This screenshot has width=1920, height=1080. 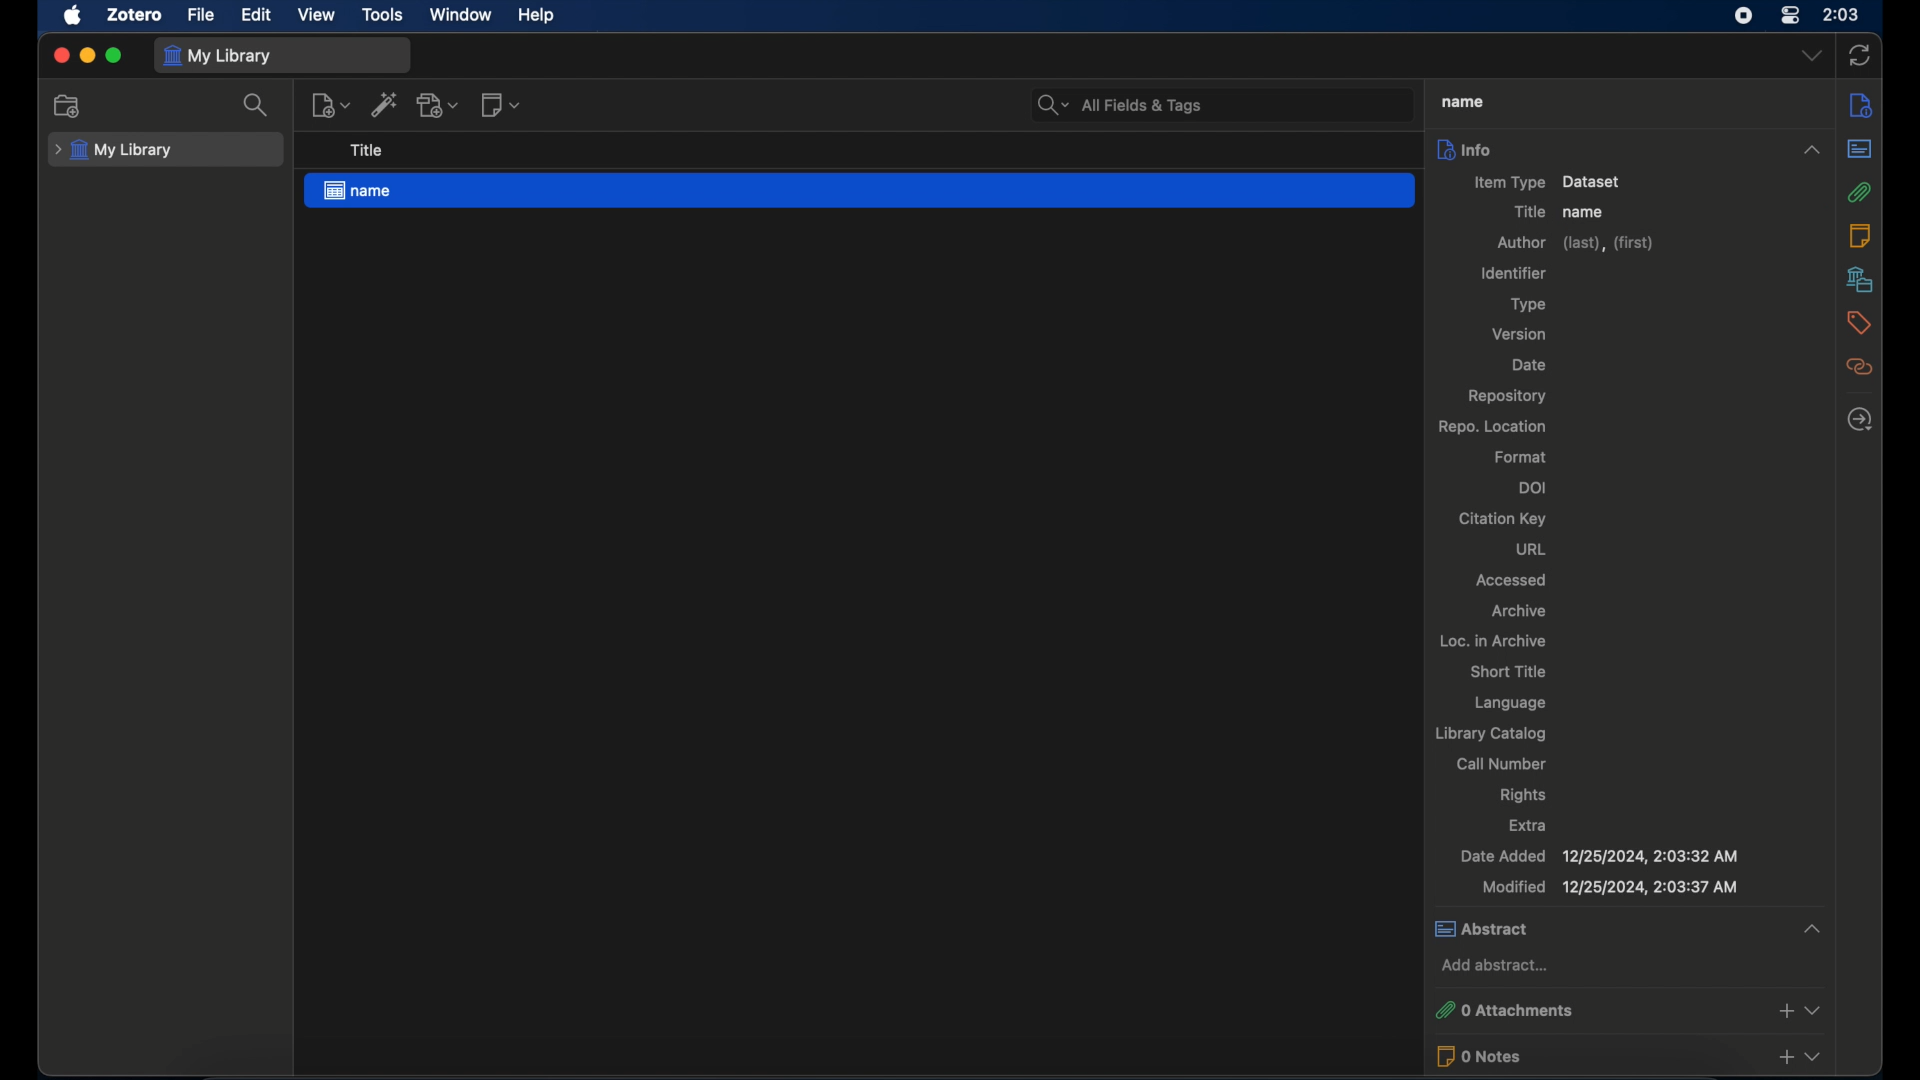 What do you see at coordinates (1513, 274) in the screenshot?
I see `identifier` at bounding box center [1513, 274].